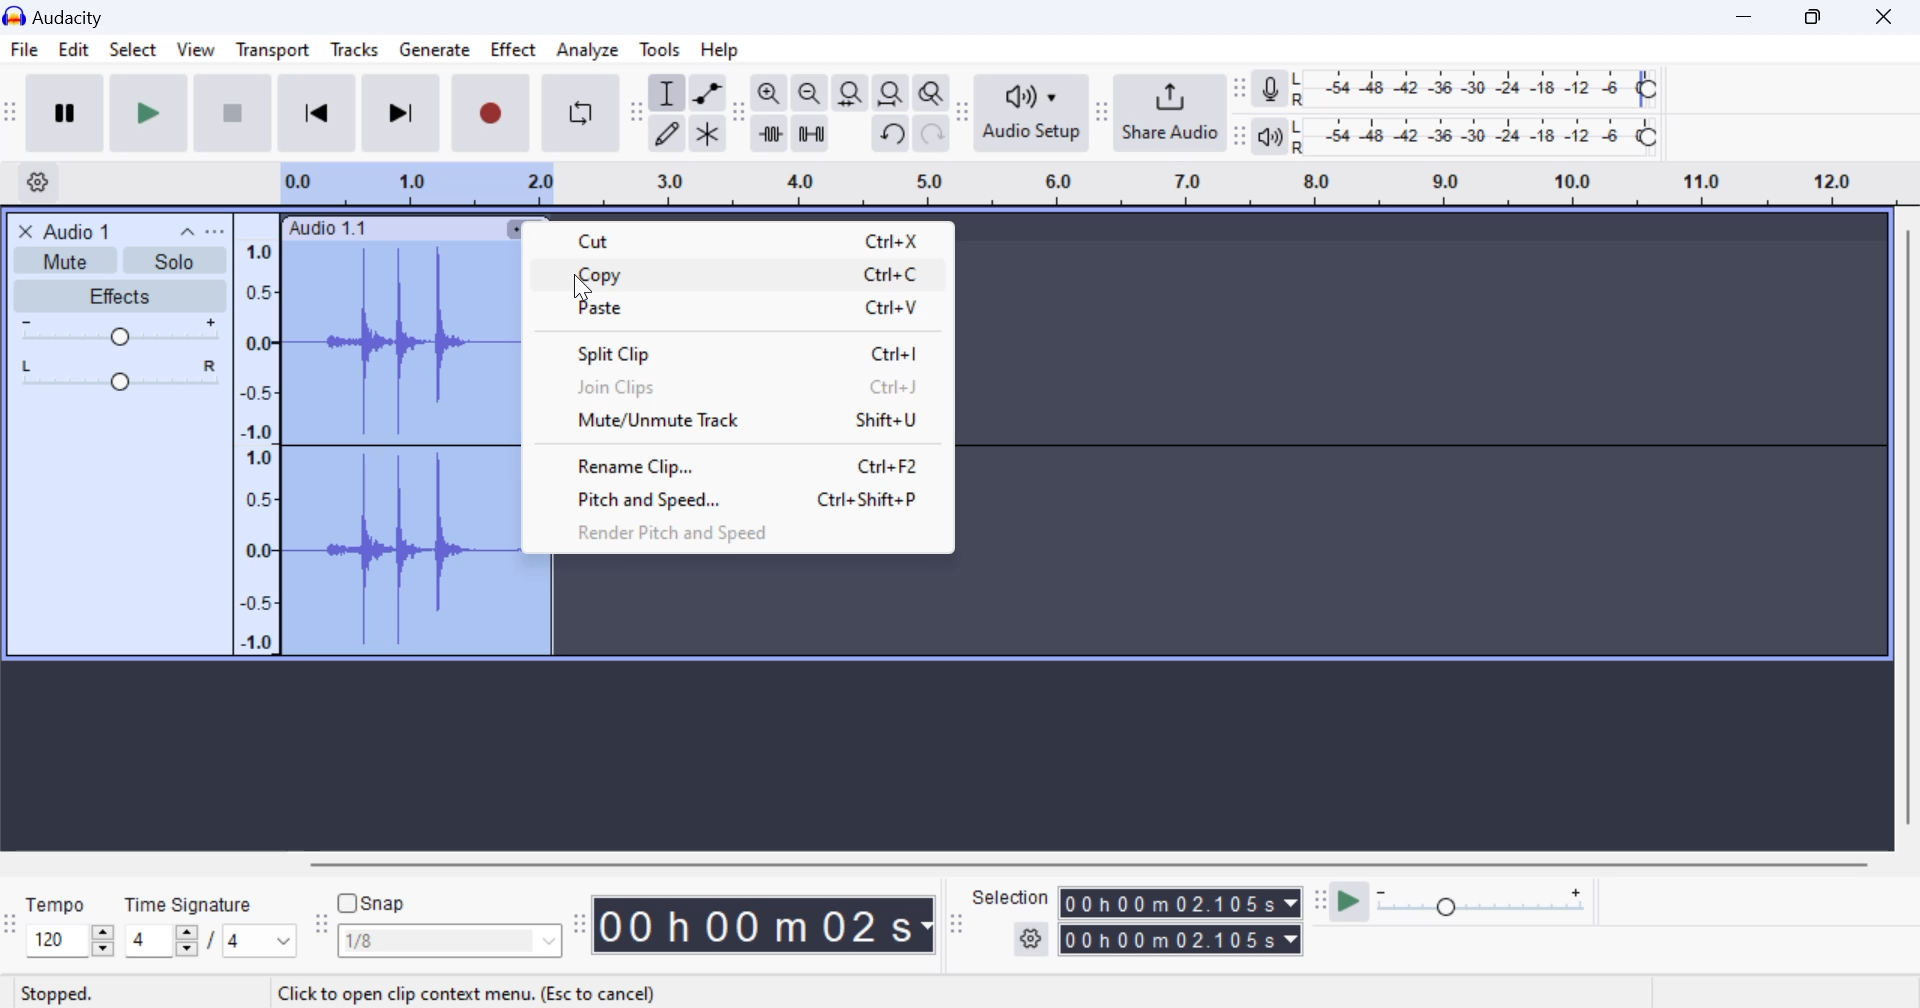  I want to click on collapse, so click(185, 230).